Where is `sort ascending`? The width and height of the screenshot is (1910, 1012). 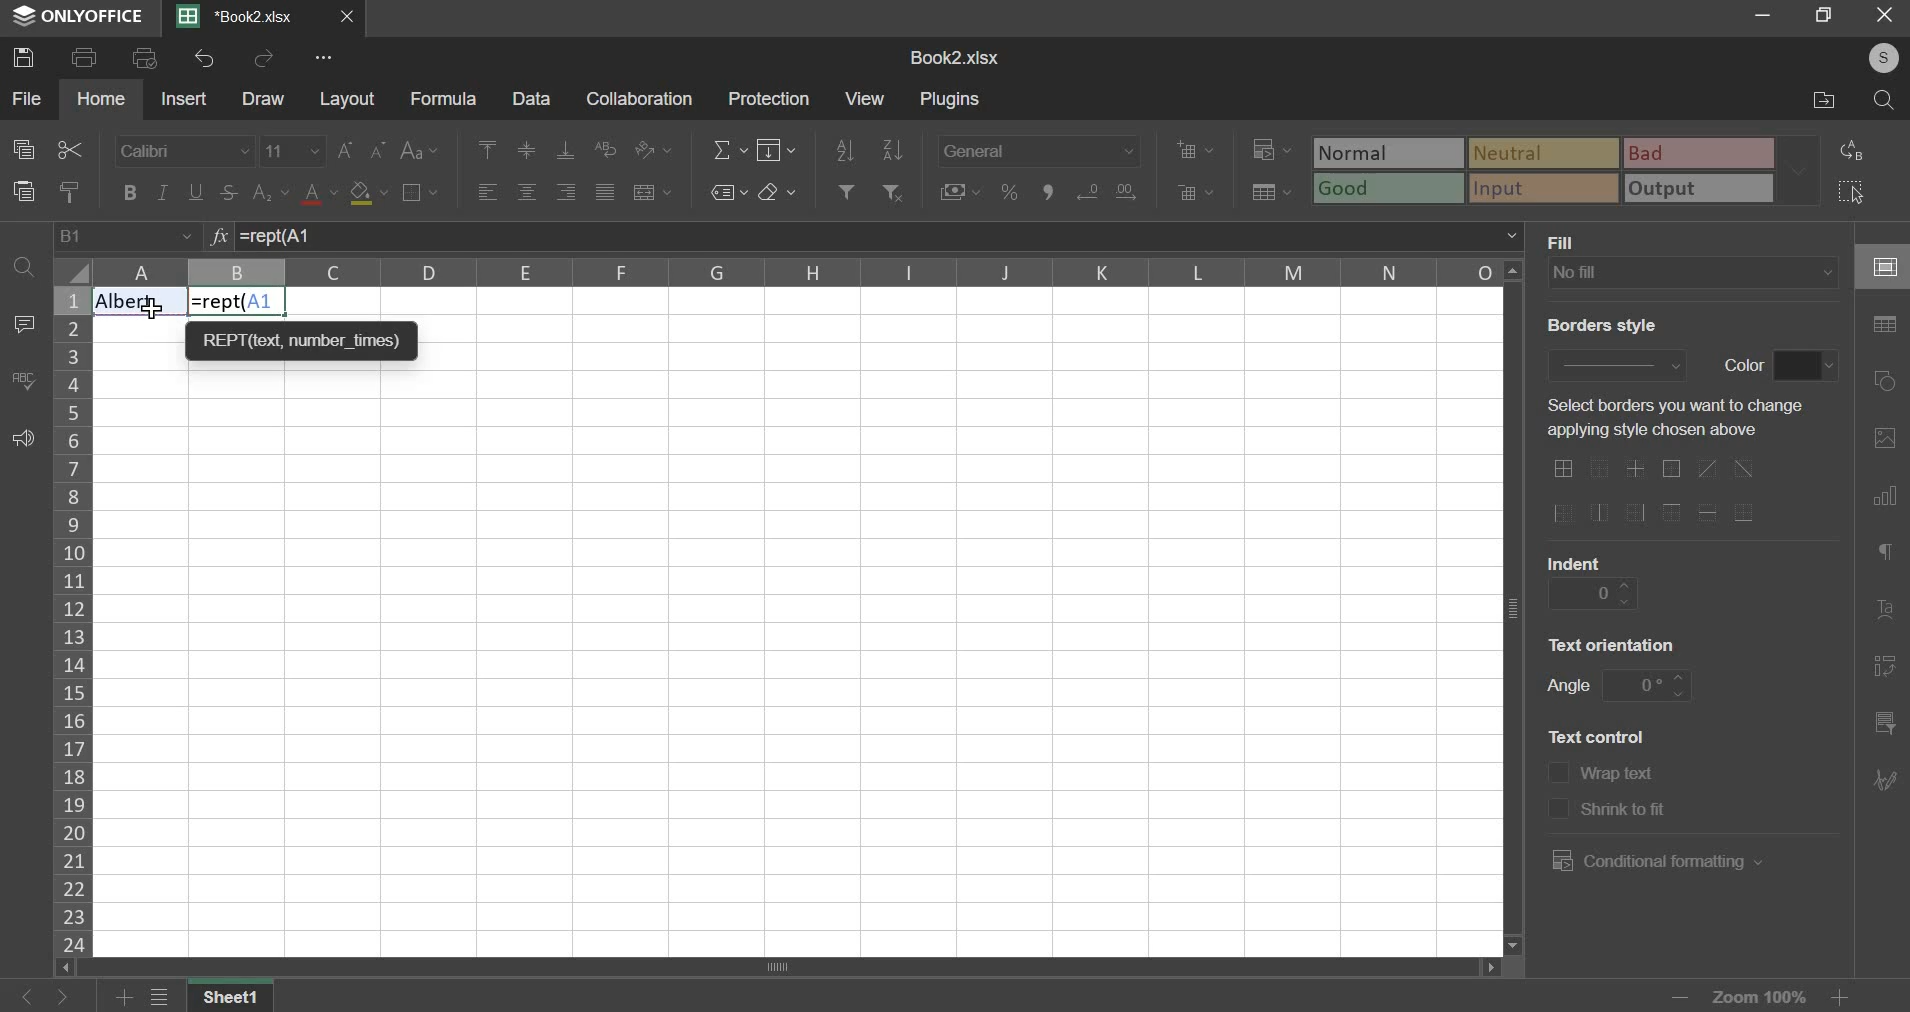
sort ascending is located at coordinates (845, 150).